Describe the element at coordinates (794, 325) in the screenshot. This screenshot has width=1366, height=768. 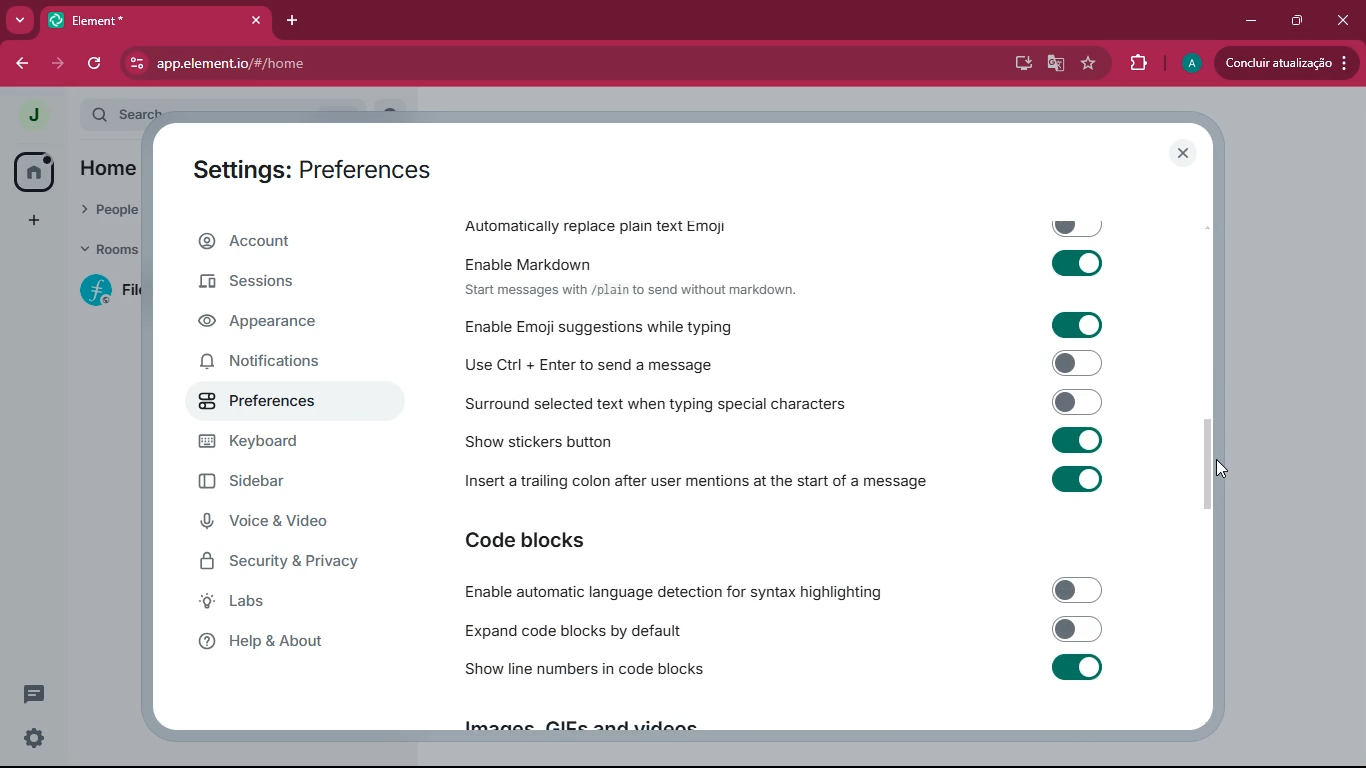
I see `Enable Emoji suggestions while typing` at that location.